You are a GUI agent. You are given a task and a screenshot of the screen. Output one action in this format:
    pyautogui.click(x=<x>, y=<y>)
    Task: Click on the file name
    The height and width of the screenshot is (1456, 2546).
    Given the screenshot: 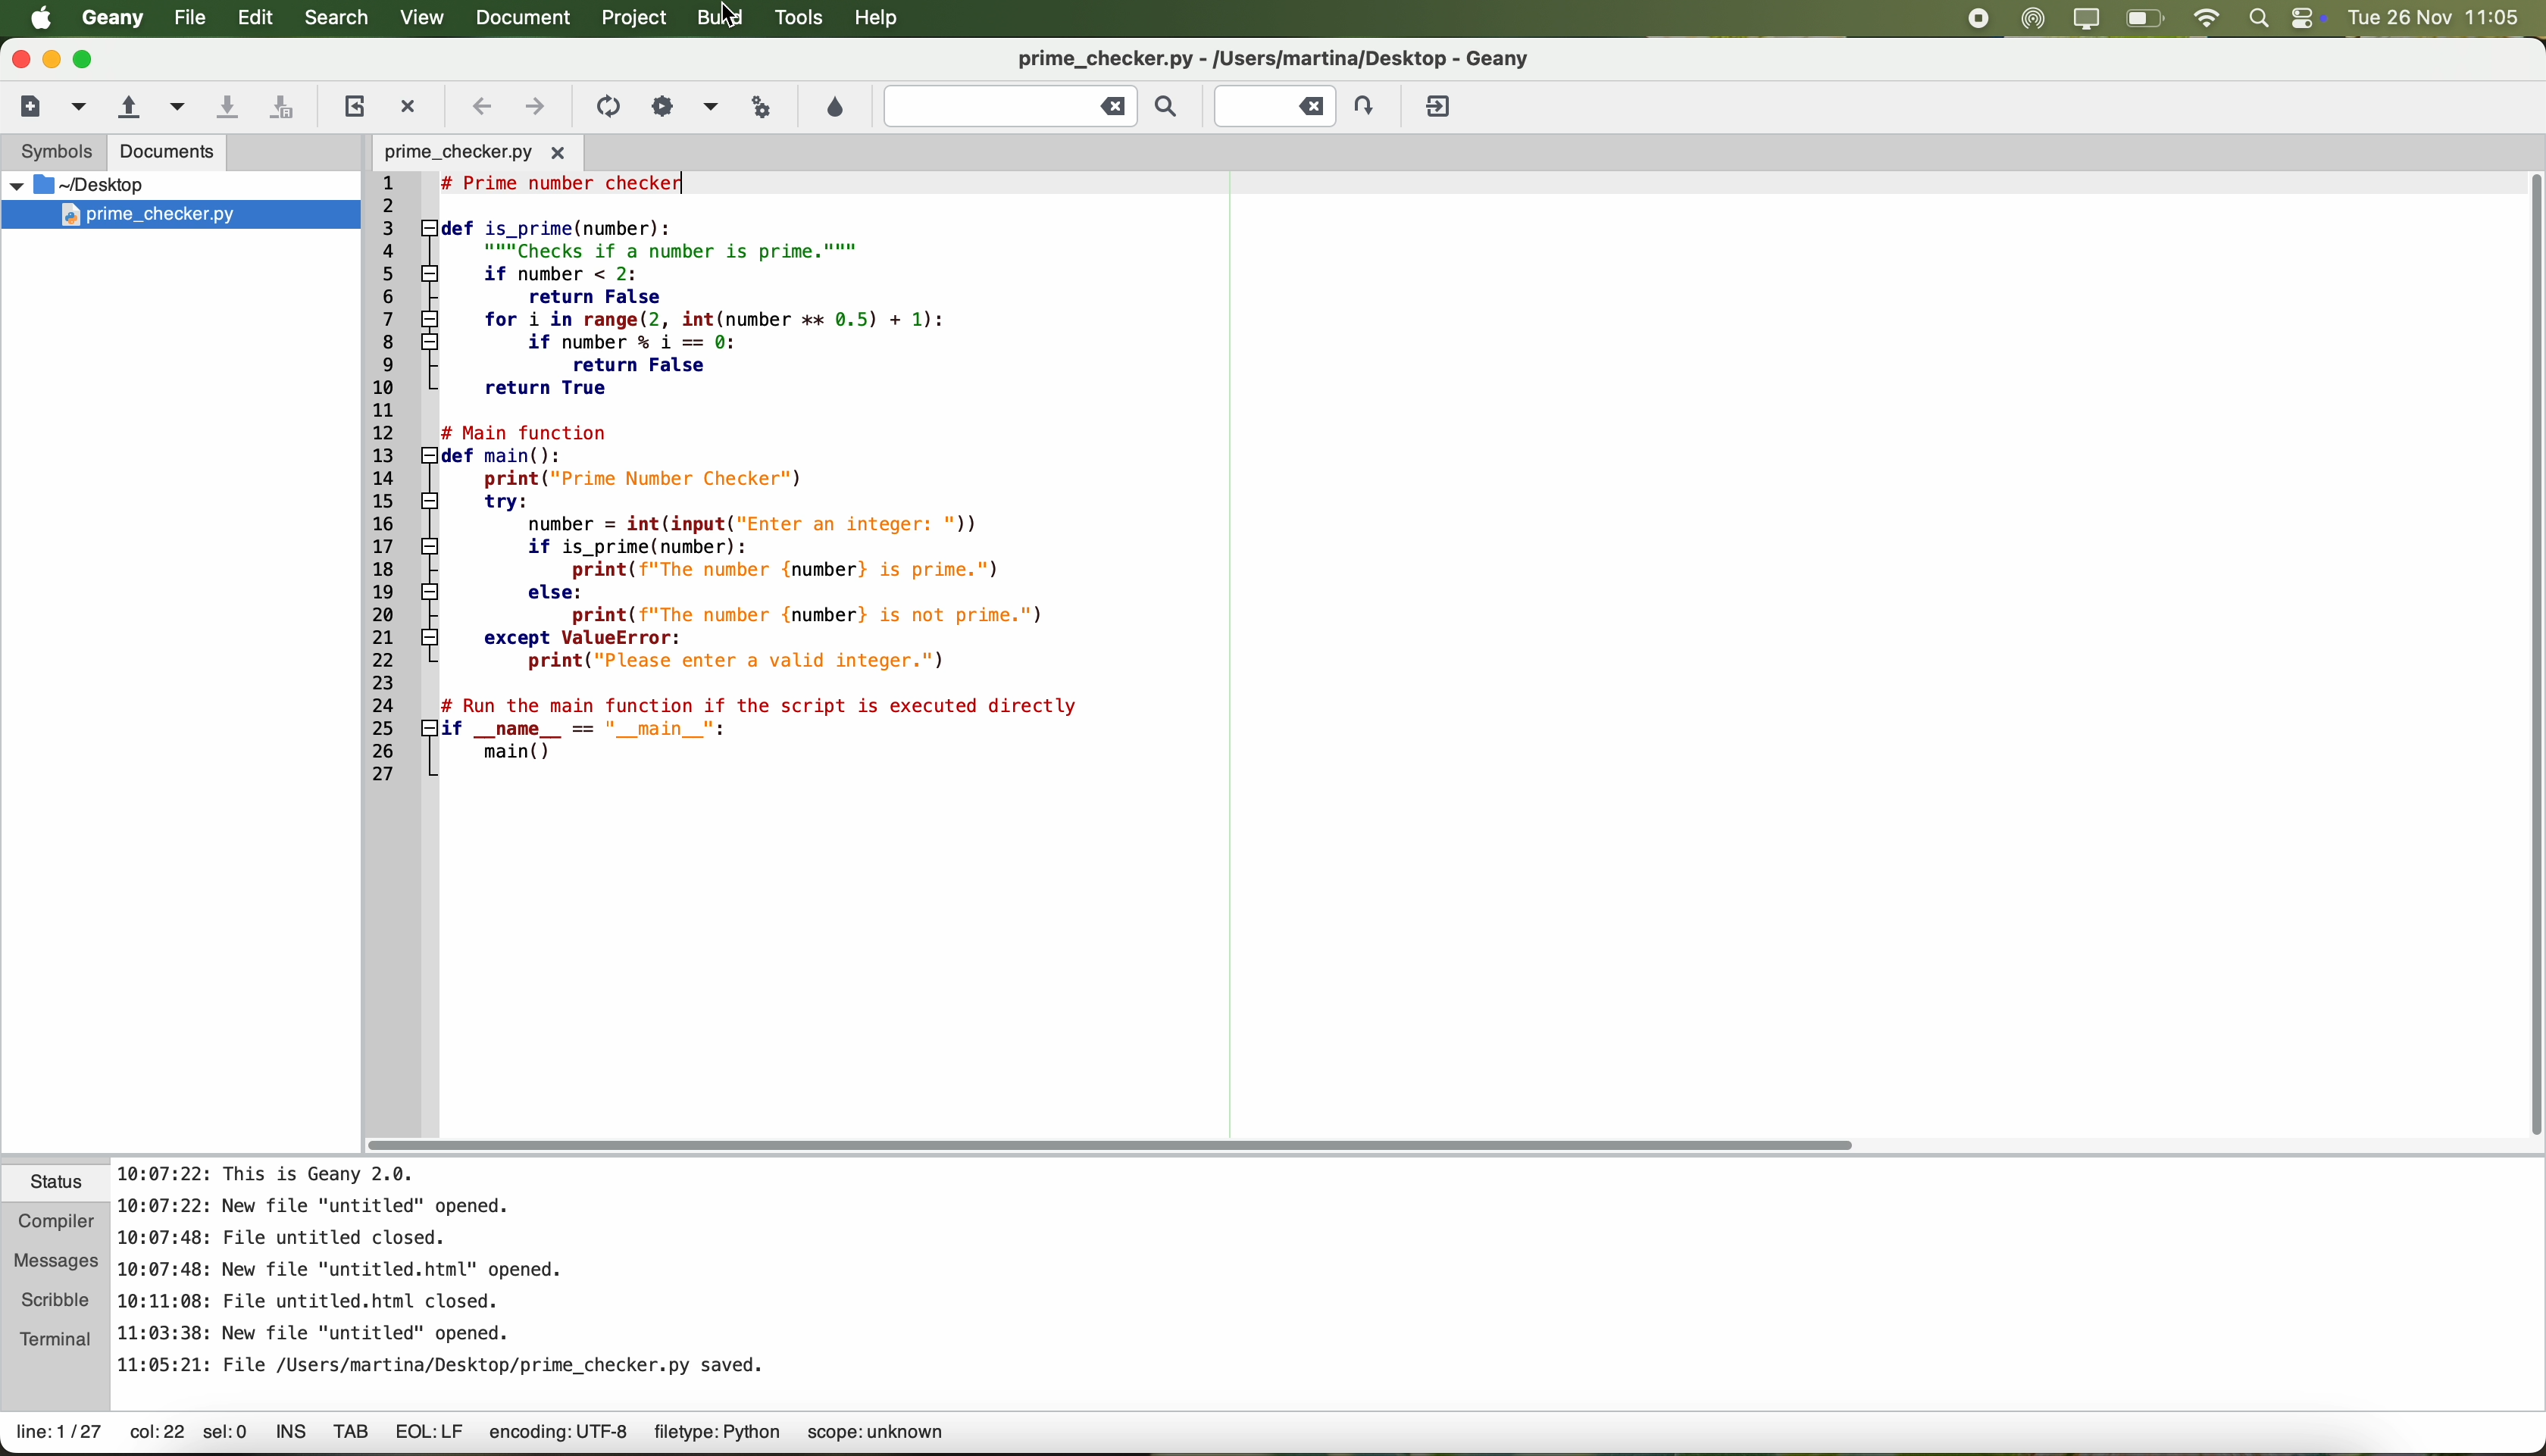 What is the action you would take?
    pyautogui.click(x=1315, y=57)
    